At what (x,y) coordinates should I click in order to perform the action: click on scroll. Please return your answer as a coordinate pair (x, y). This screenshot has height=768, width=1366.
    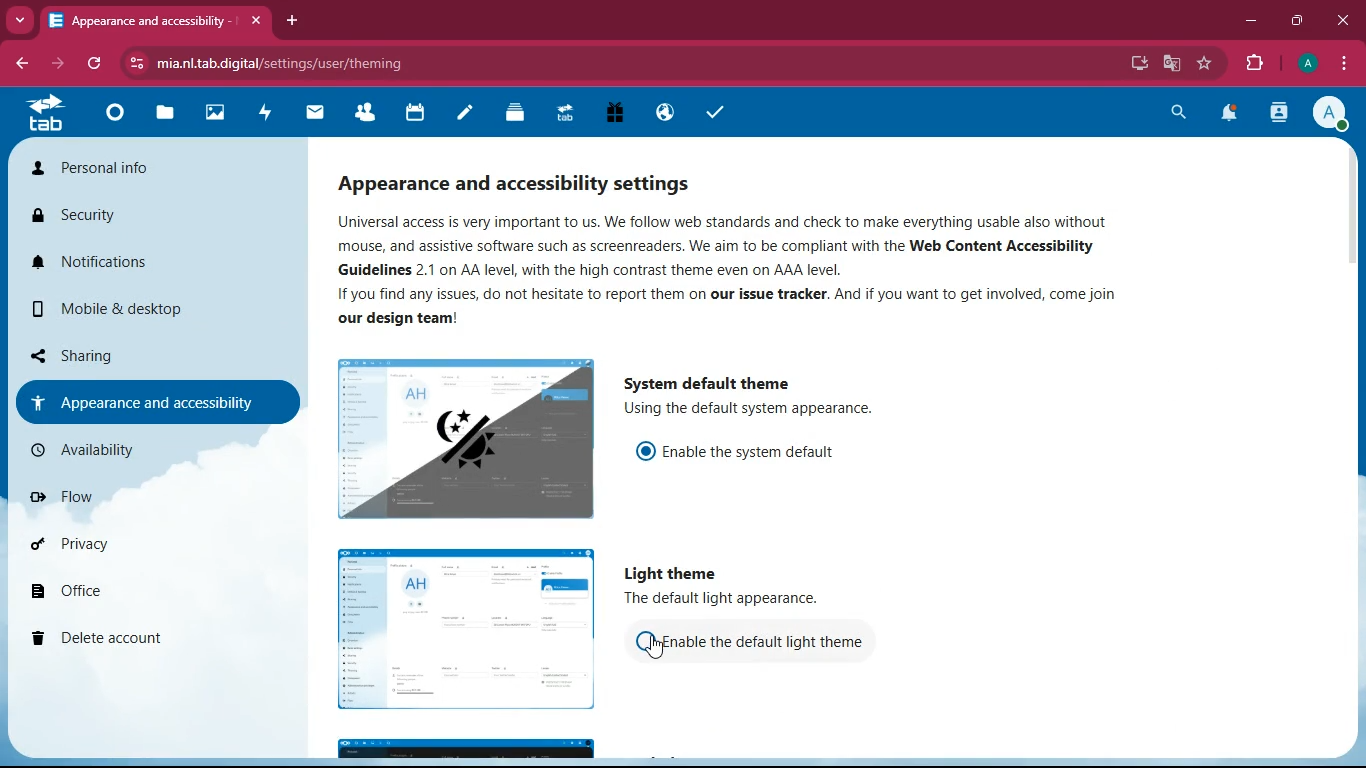
    Looking at the image, I should click on (1349, 205).